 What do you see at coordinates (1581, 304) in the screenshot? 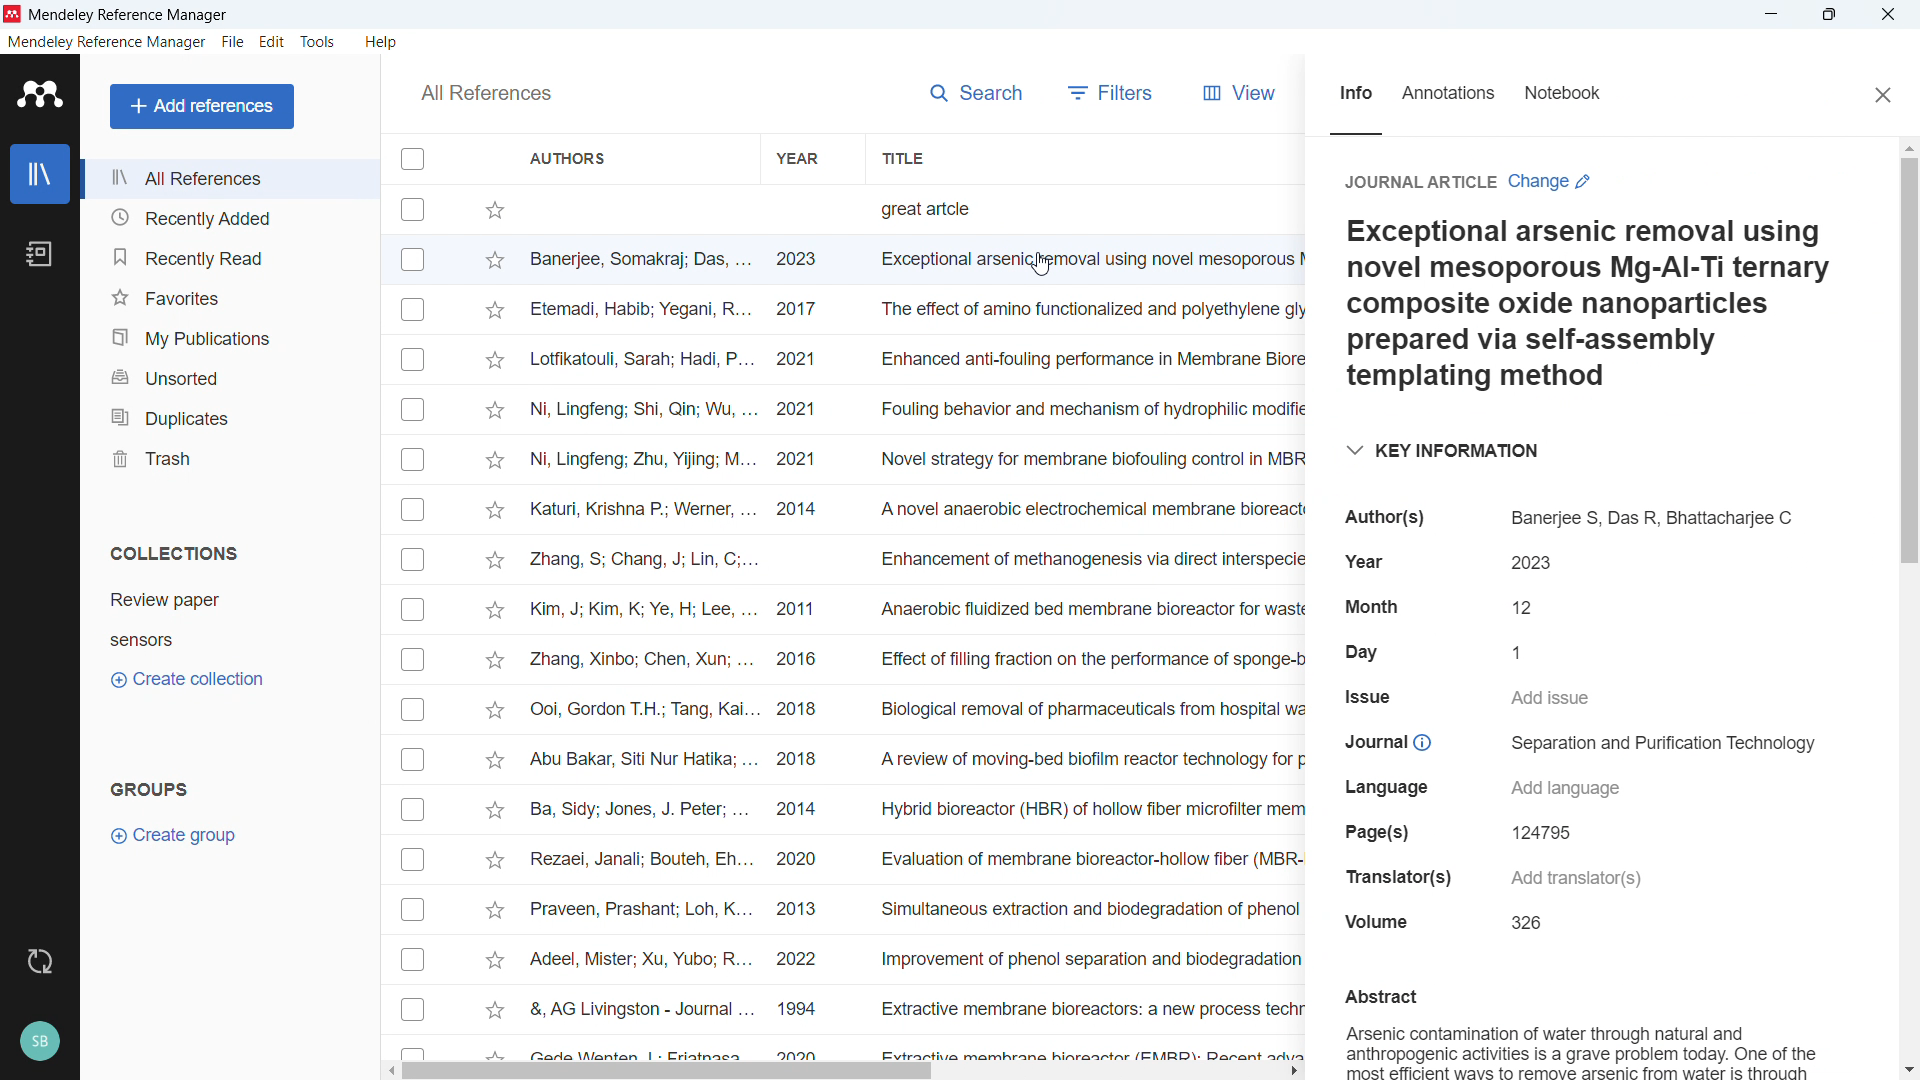
I see `Title of the article ` at bounding box center [1581, 304].